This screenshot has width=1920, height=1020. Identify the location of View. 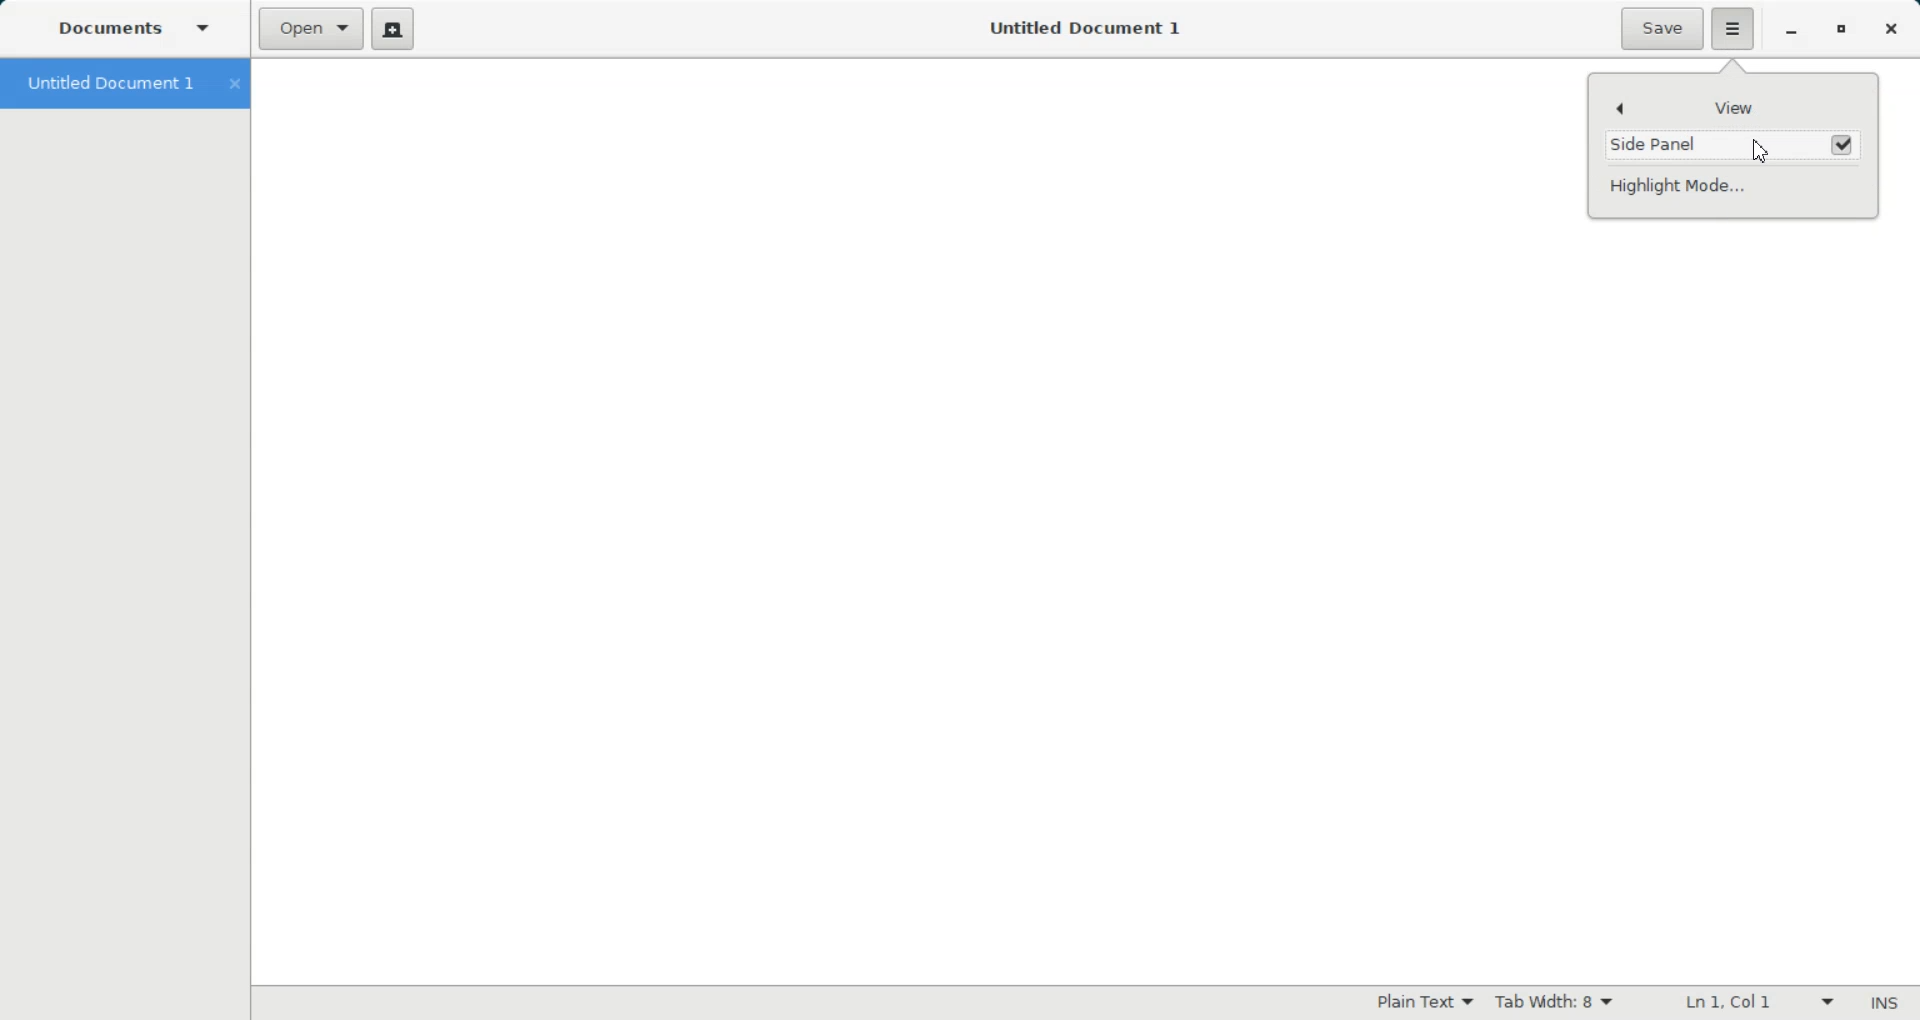
(1732, 107).